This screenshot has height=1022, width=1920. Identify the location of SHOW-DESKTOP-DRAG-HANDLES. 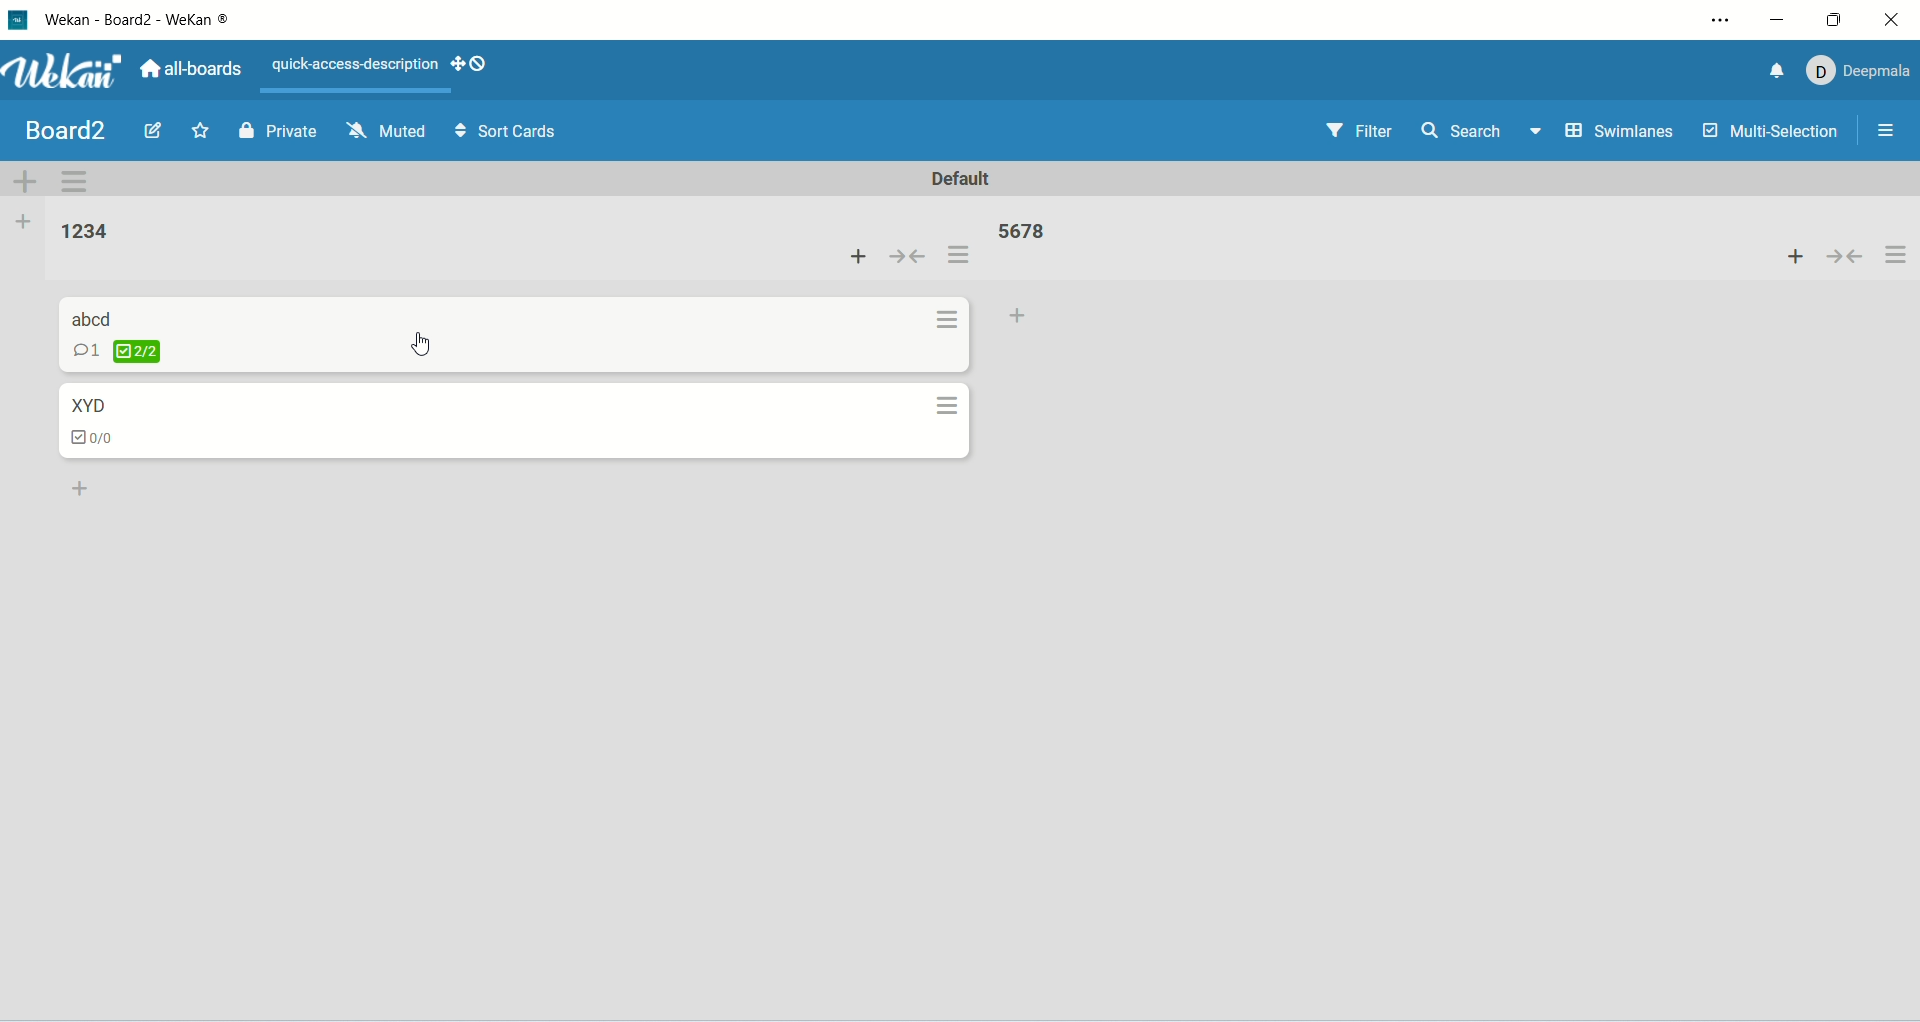
(469, 64).